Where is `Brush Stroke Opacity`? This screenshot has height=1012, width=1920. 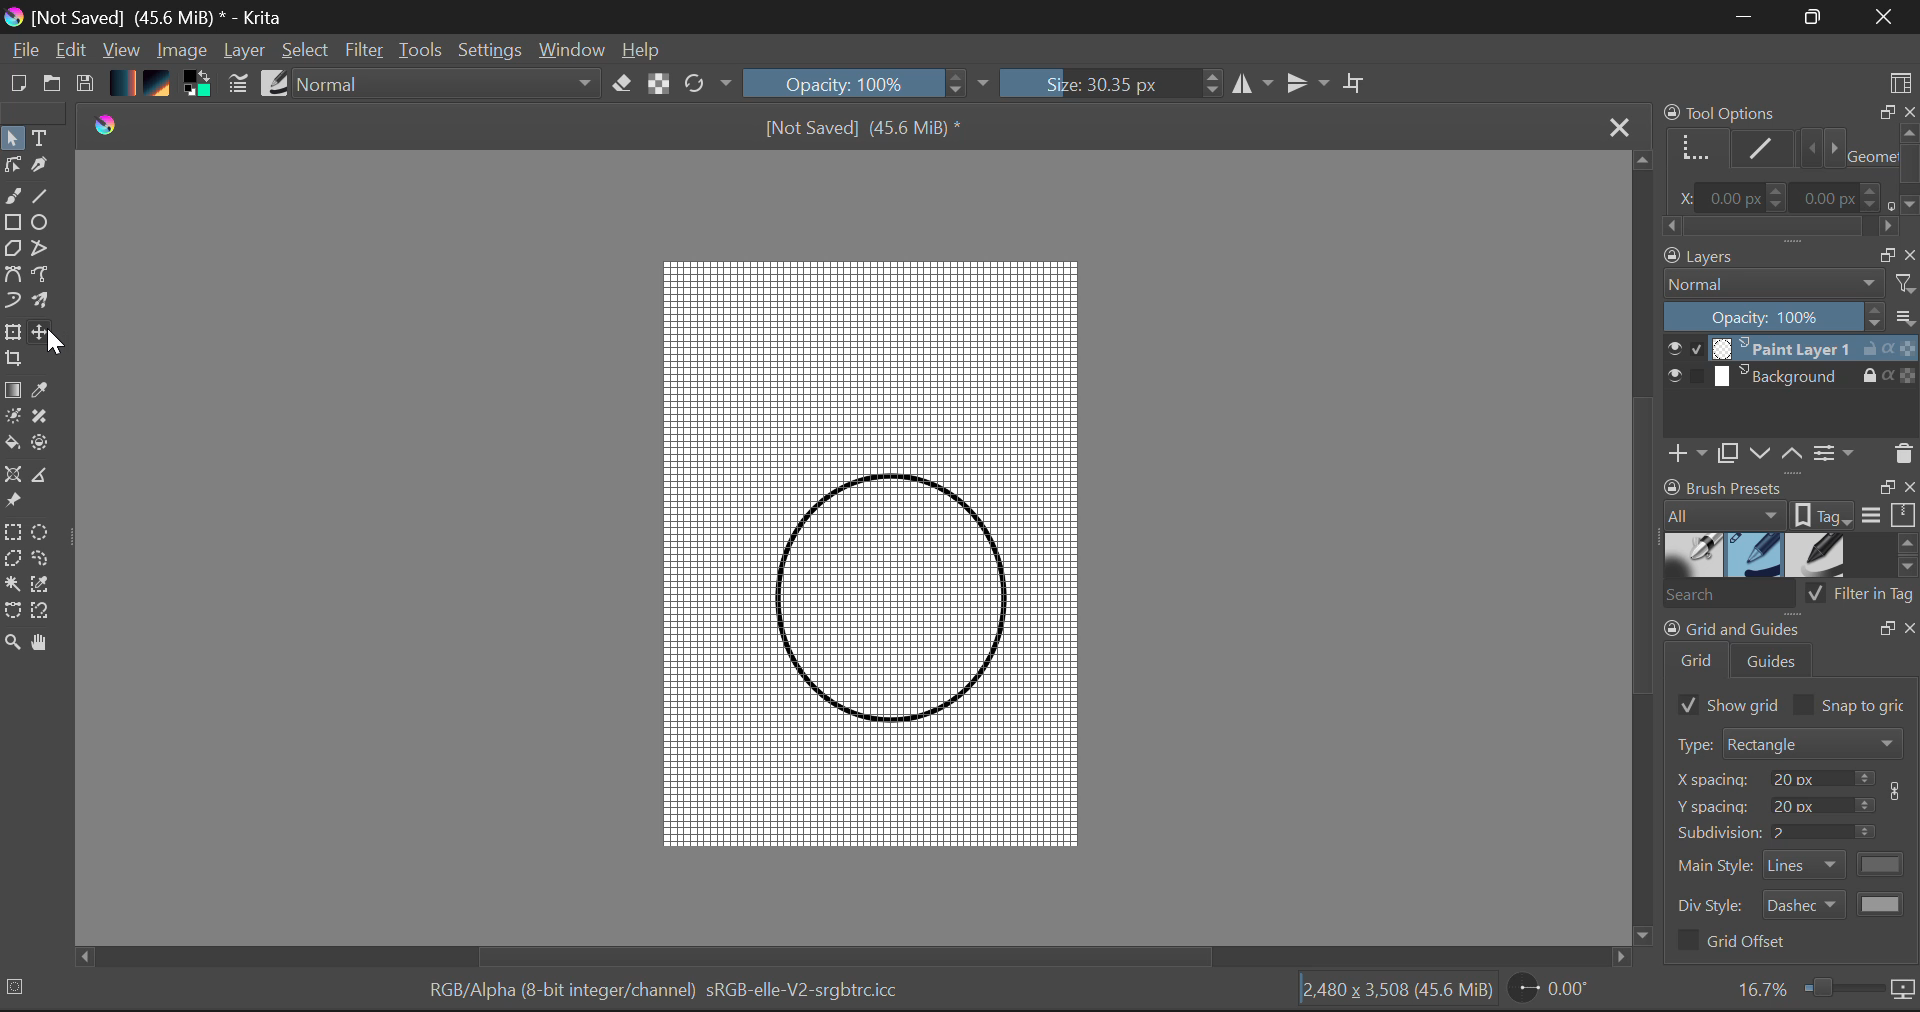 Brush Stroke Opacity is located at coordinates (860, 82).